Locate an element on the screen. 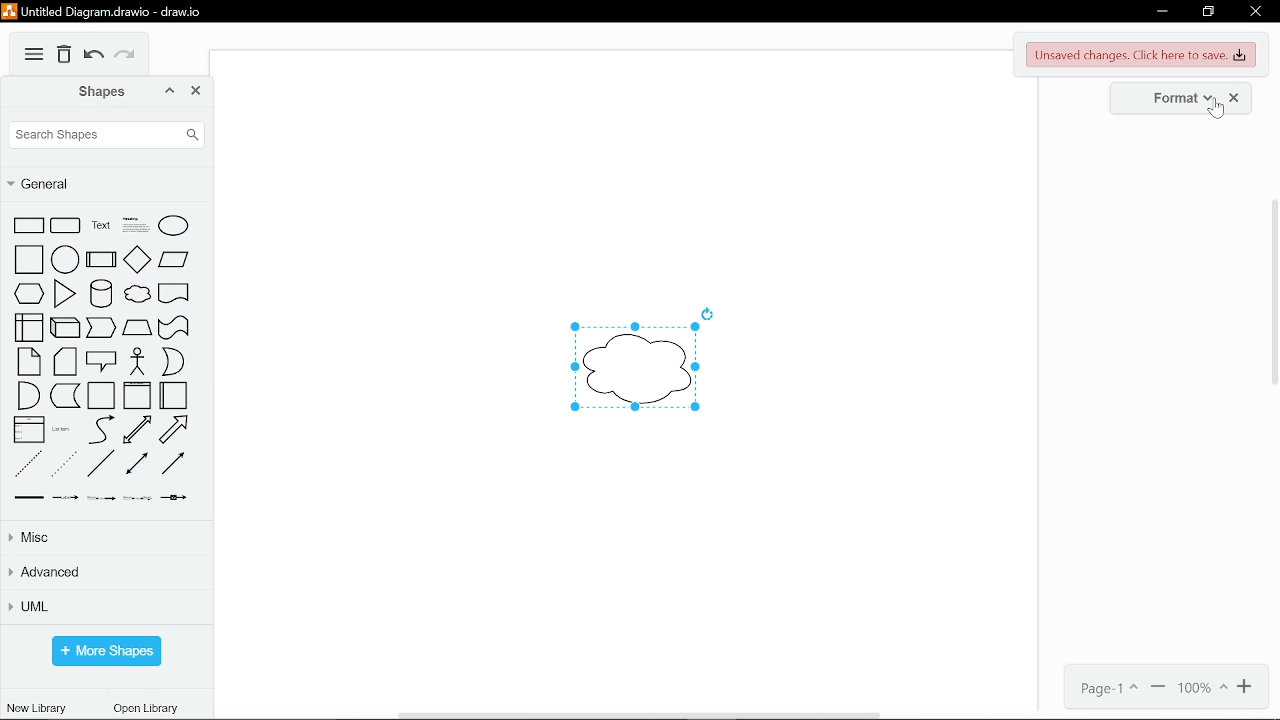 The width and height of the screenshot is (1280, 720). dotted line is located at coordinates (64, 464).